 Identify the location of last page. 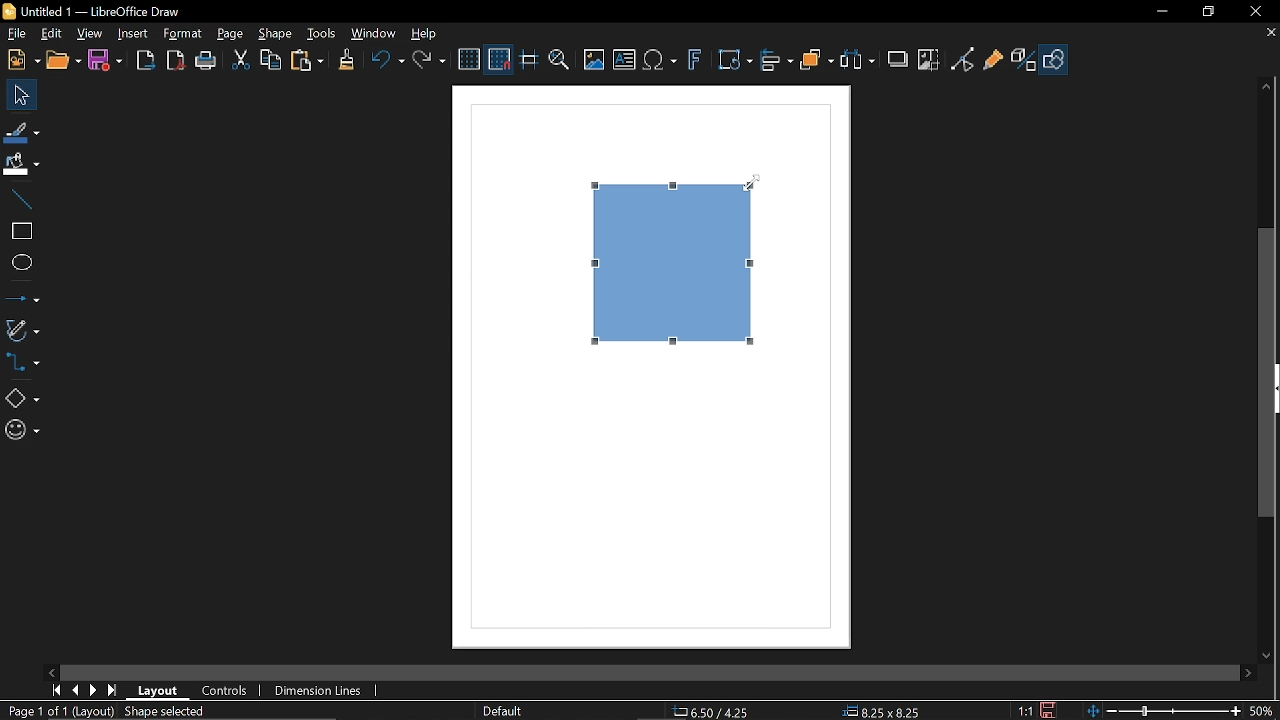
(112, 690).